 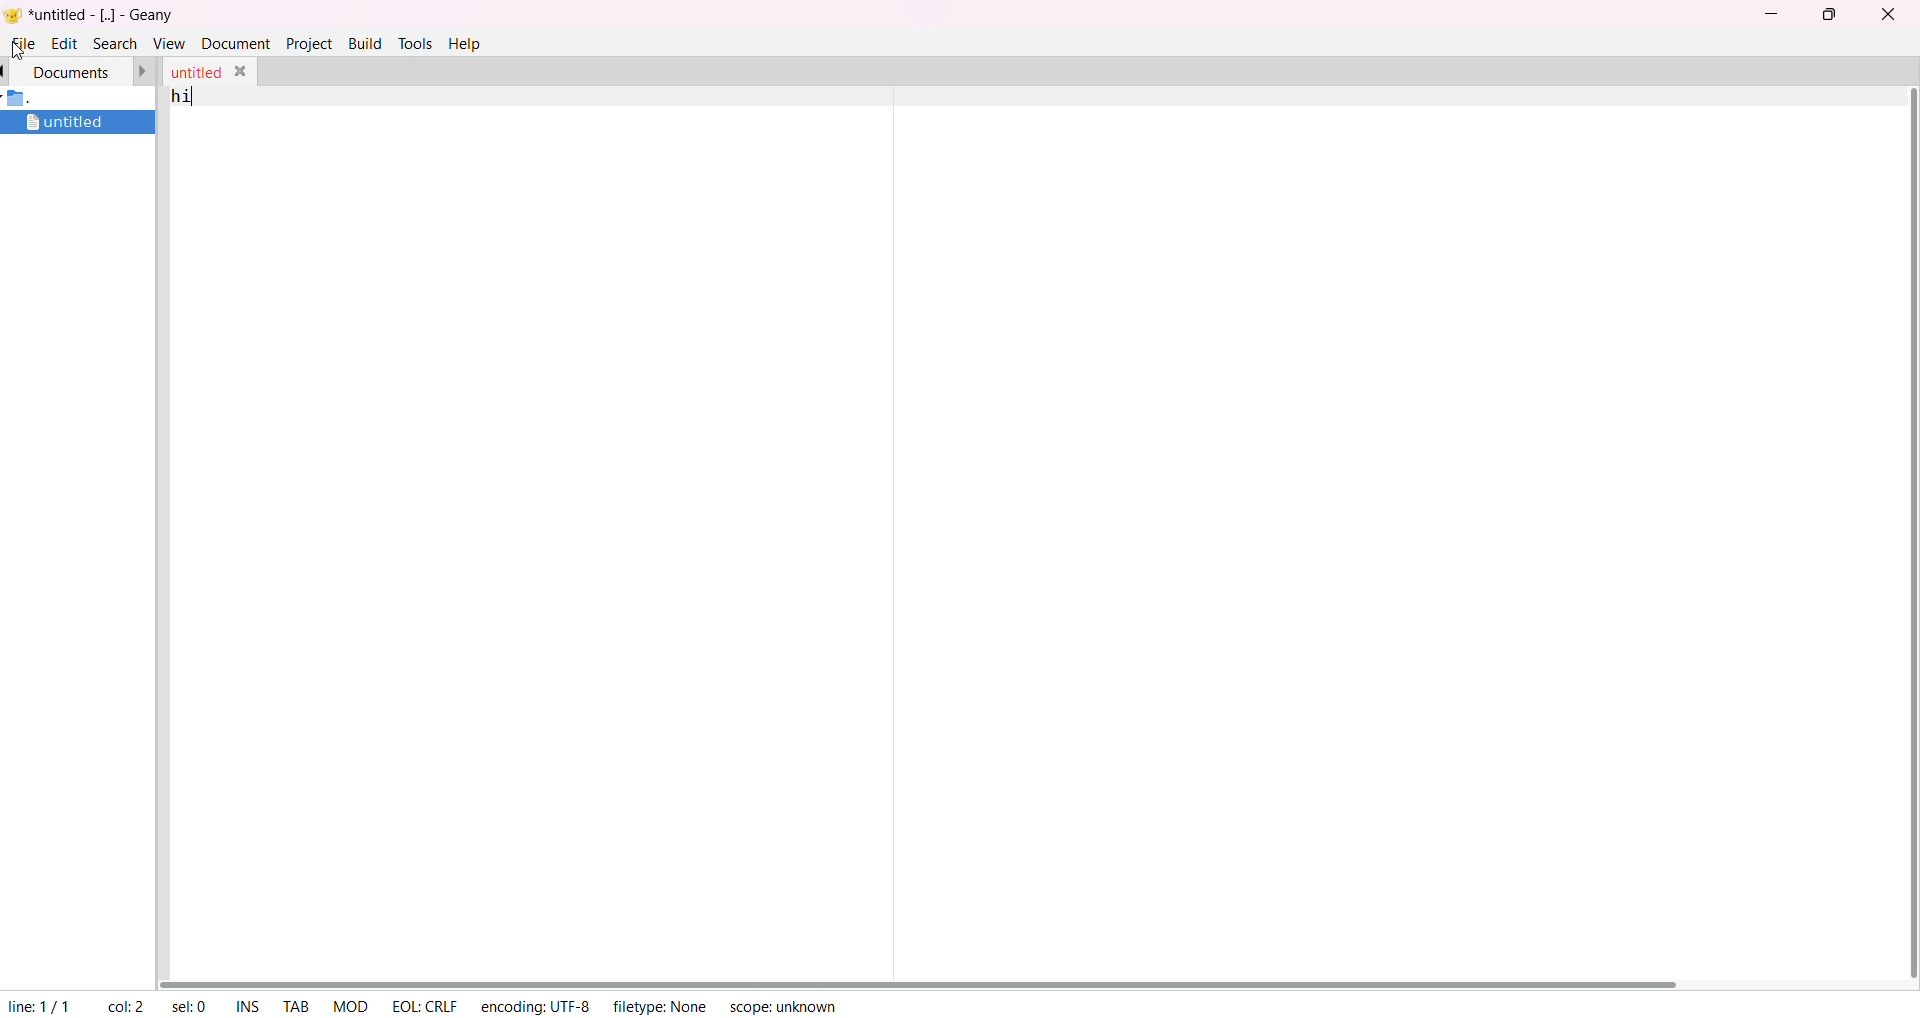 I want to click on document, so click(x=235, y=42).